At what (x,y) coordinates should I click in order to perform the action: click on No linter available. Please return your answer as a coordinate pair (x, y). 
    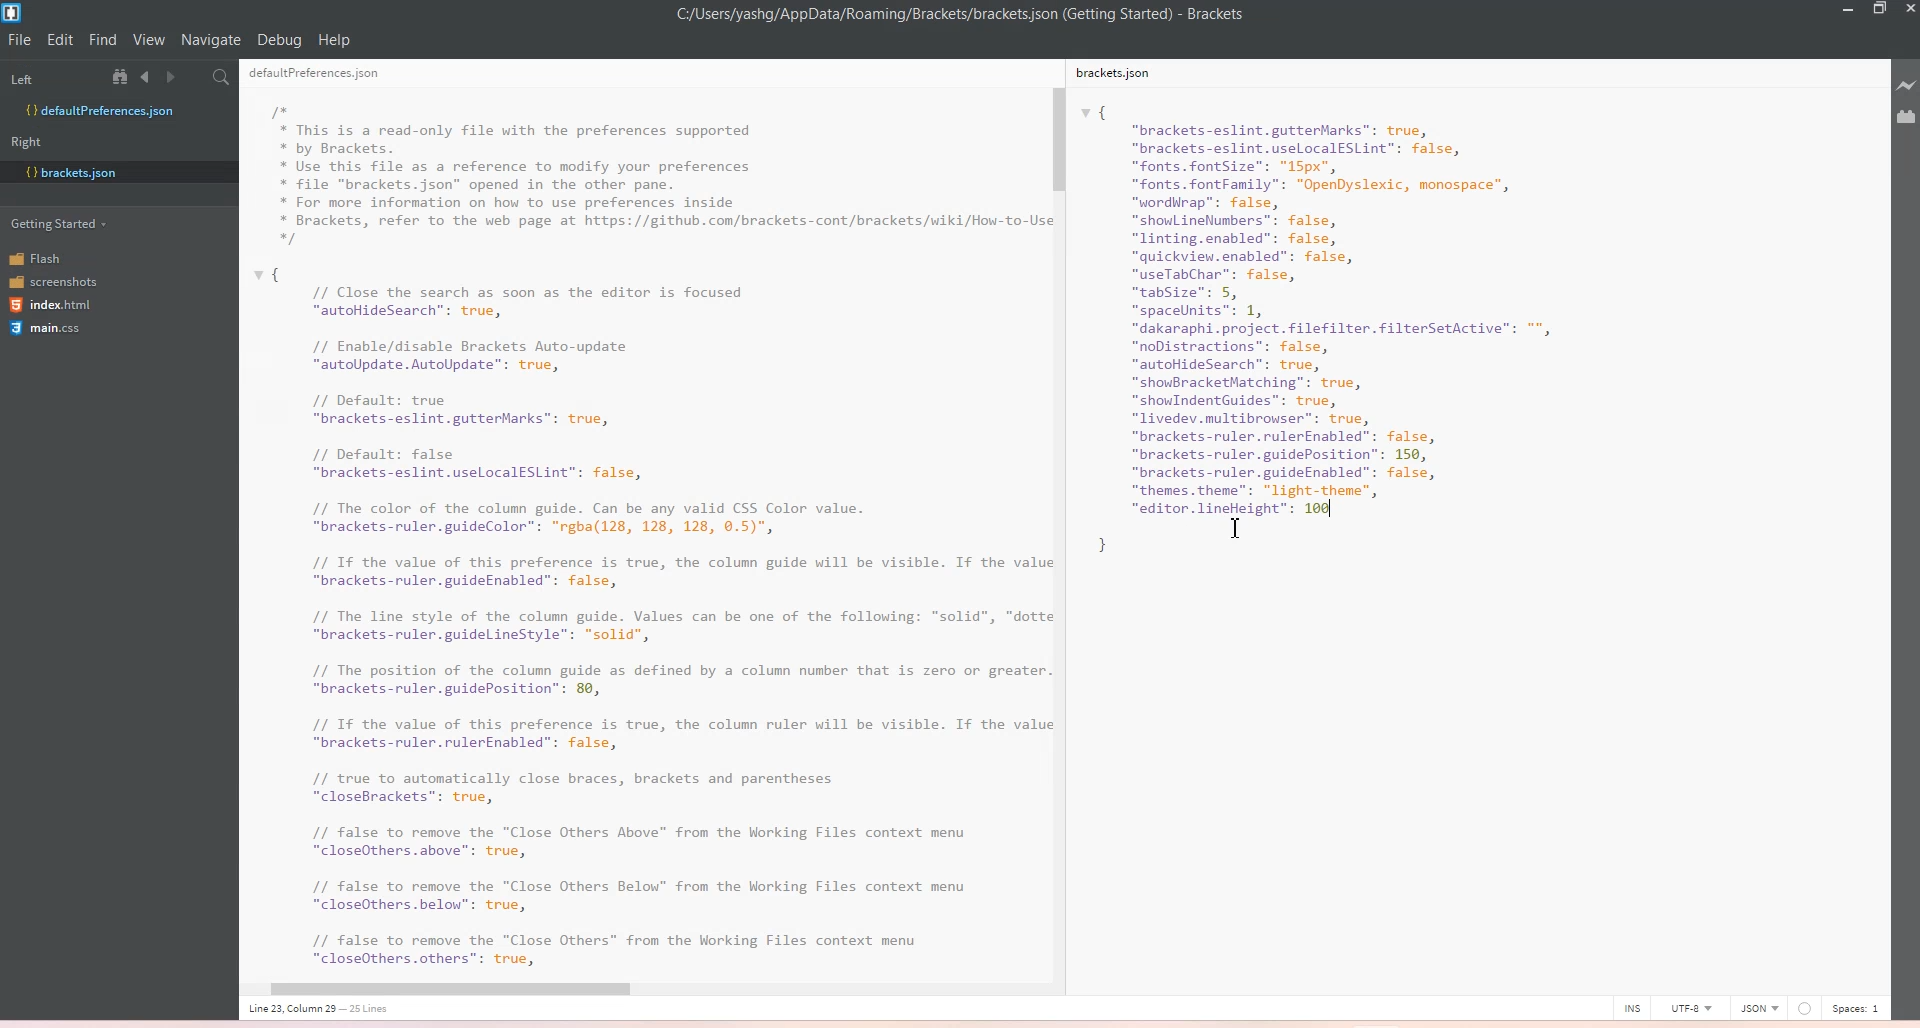
    Looking at the image, I should click on (1804, 1009).